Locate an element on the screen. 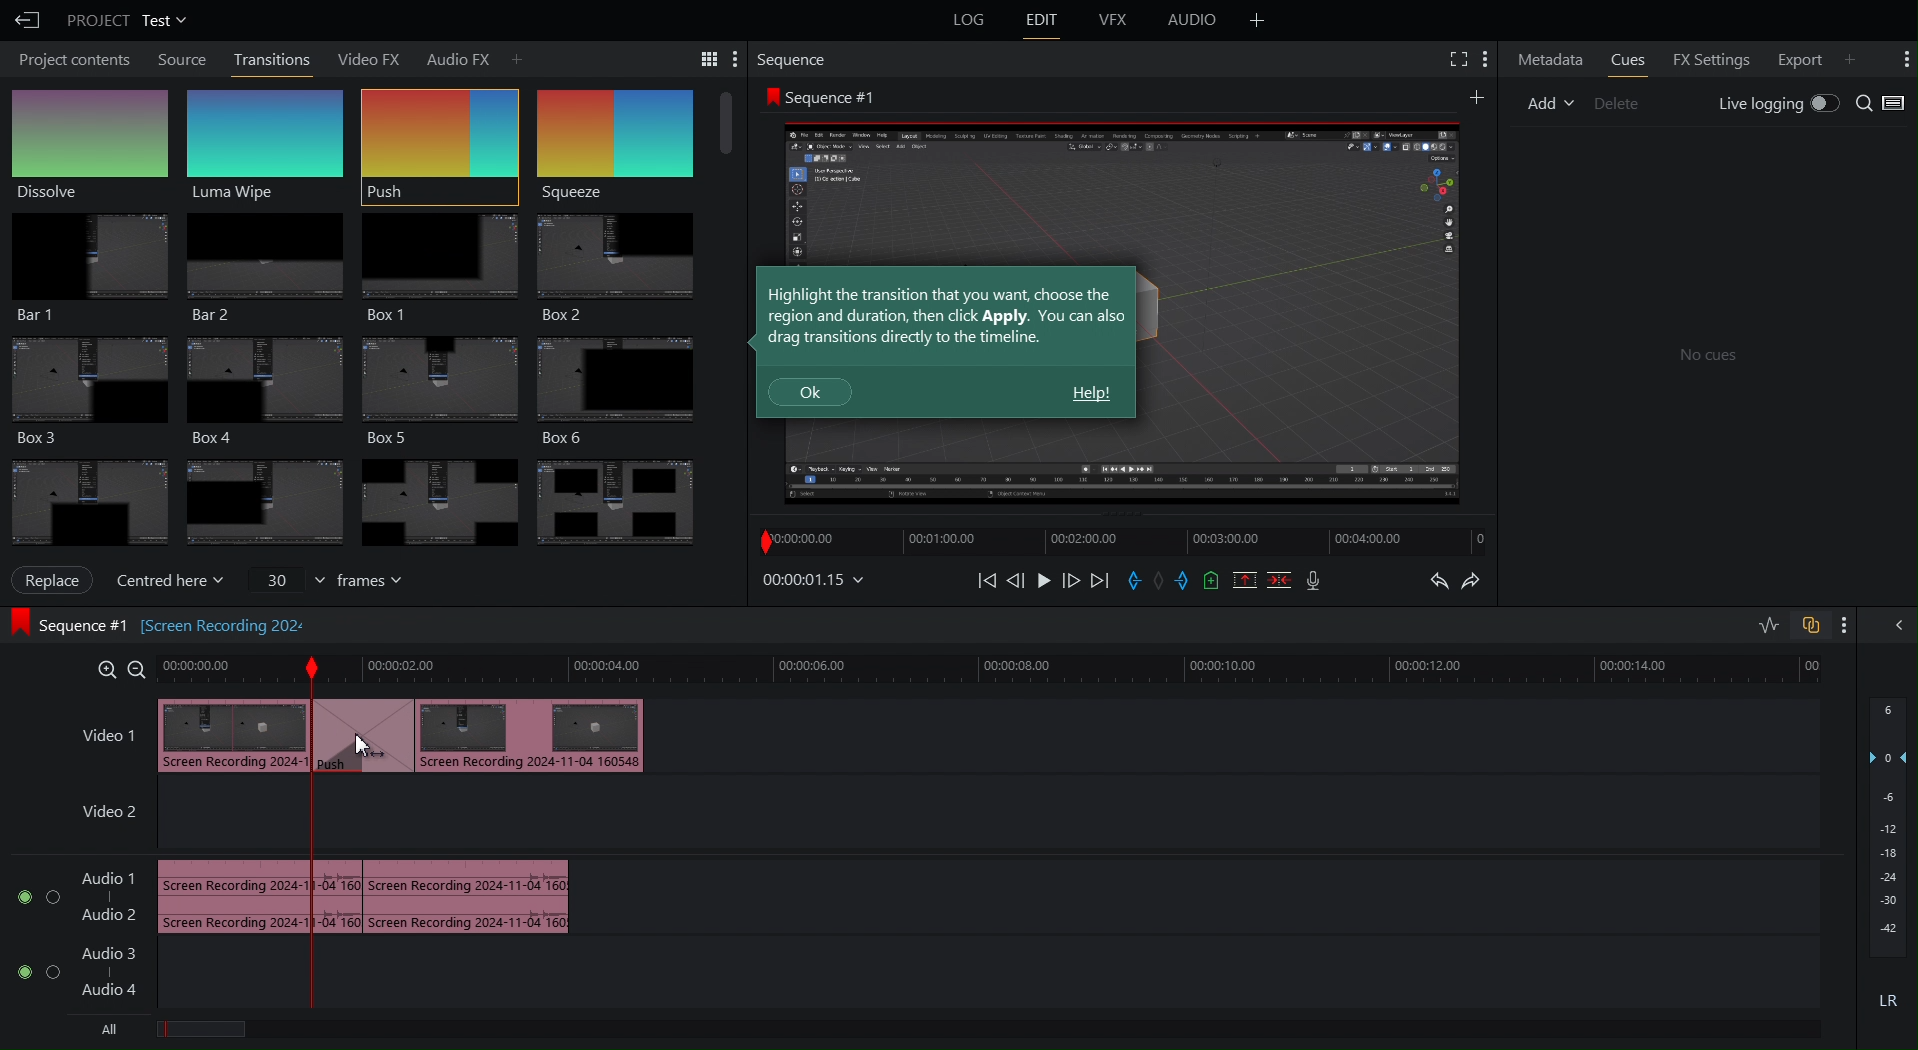  Sequence is located at coordinates (794, 60).